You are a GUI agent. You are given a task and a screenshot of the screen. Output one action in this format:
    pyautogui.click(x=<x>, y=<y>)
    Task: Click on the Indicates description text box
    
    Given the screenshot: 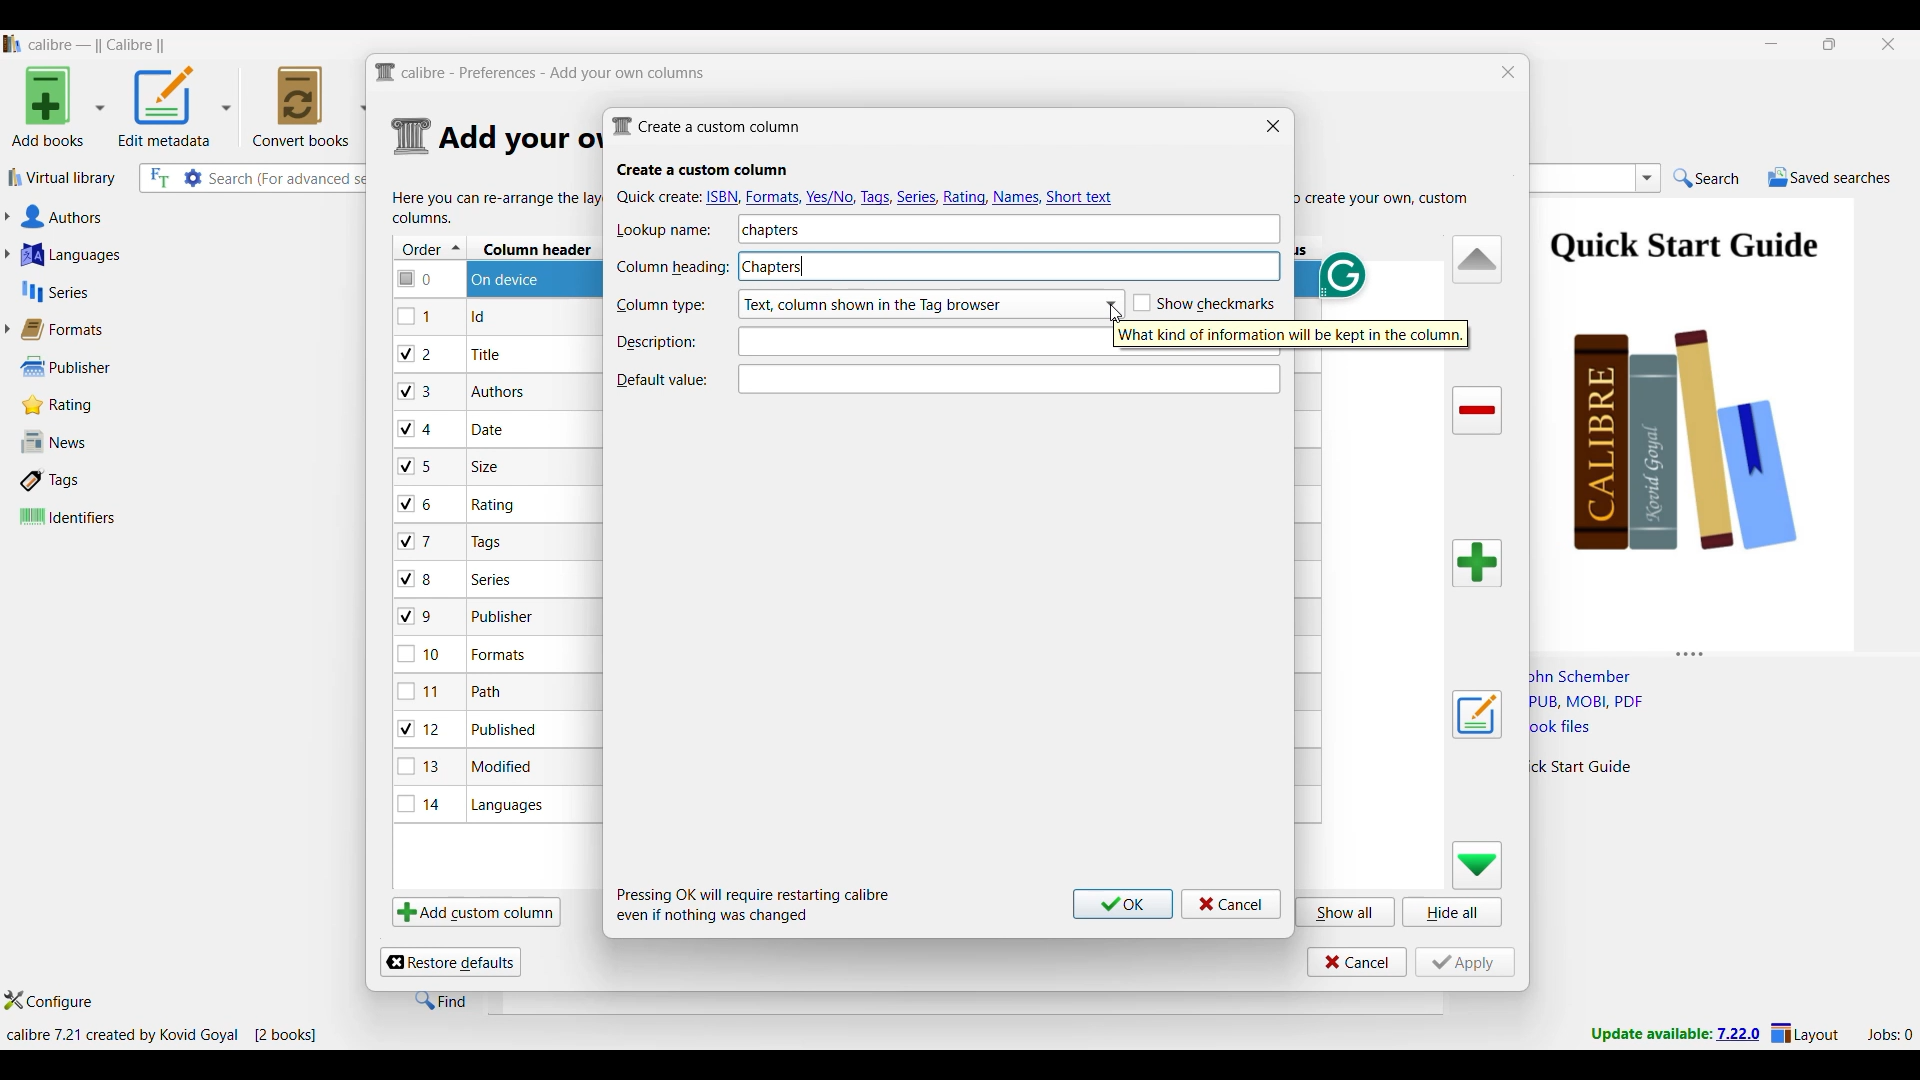 What is the action you would take?
    pyautogui.click(x=657, y=342)
    